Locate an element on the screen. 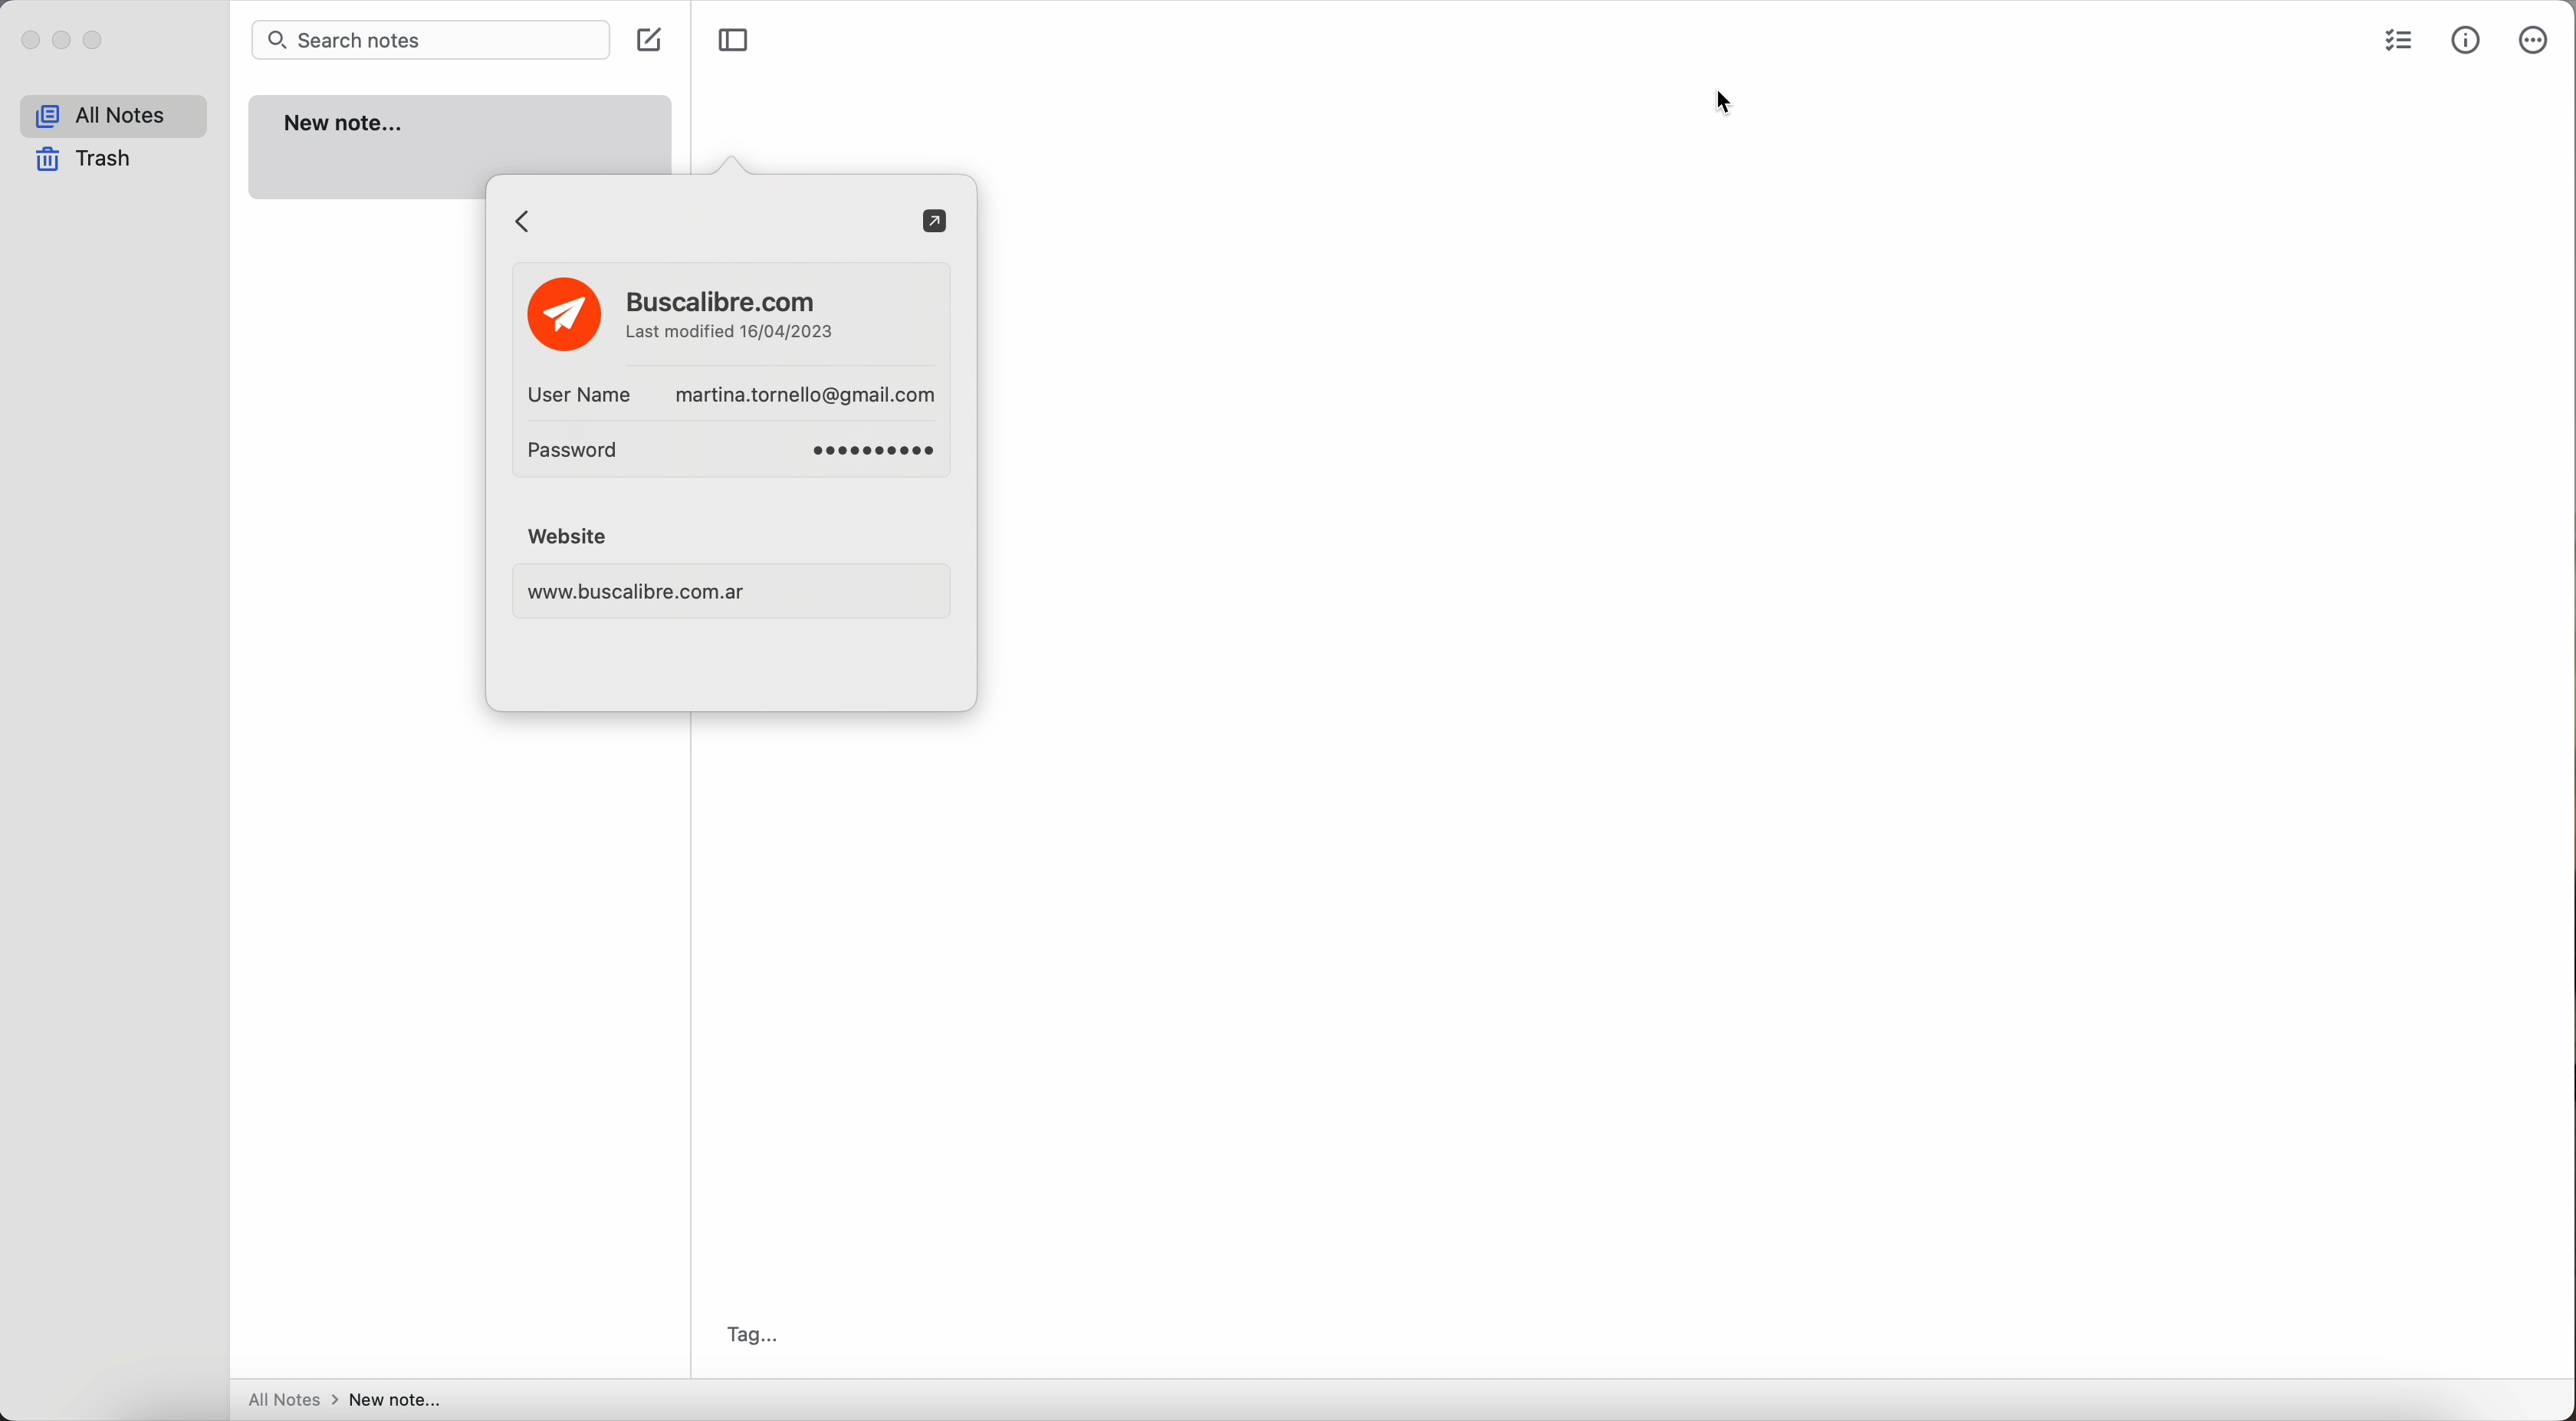  trash is located at coordinates (84, 161).